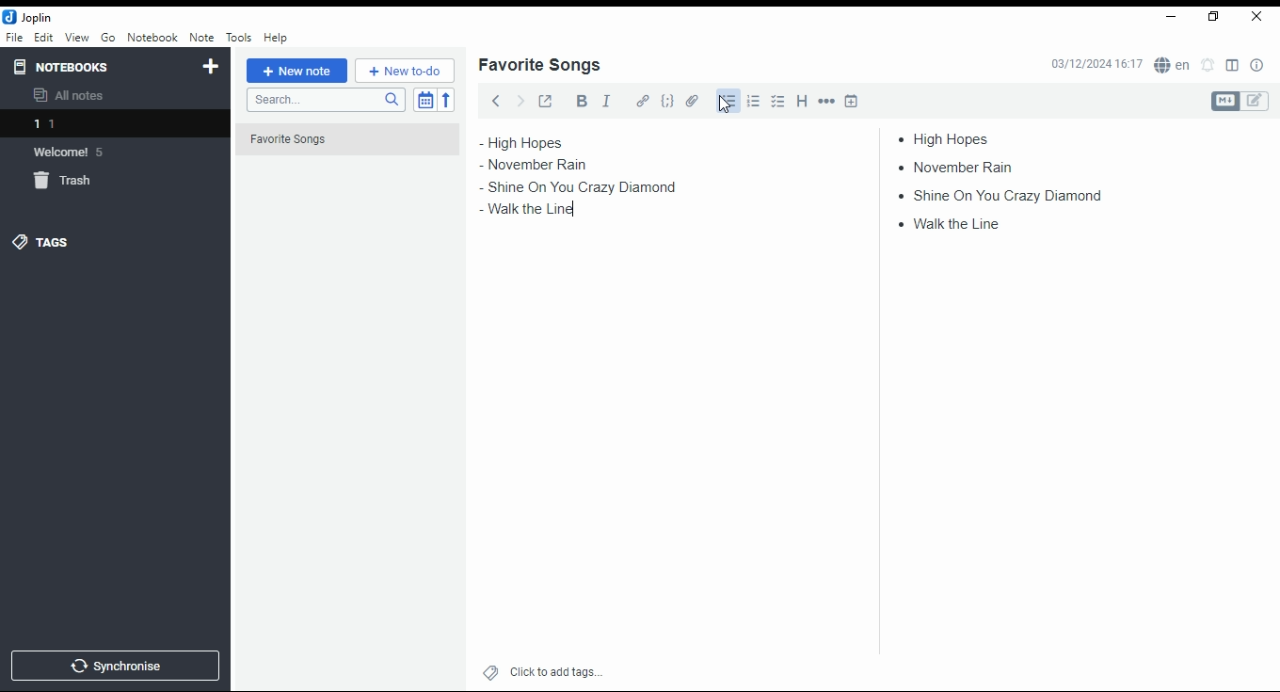 This screenshot has height=692, width=1280. I want to click on note, so click(201, 37).